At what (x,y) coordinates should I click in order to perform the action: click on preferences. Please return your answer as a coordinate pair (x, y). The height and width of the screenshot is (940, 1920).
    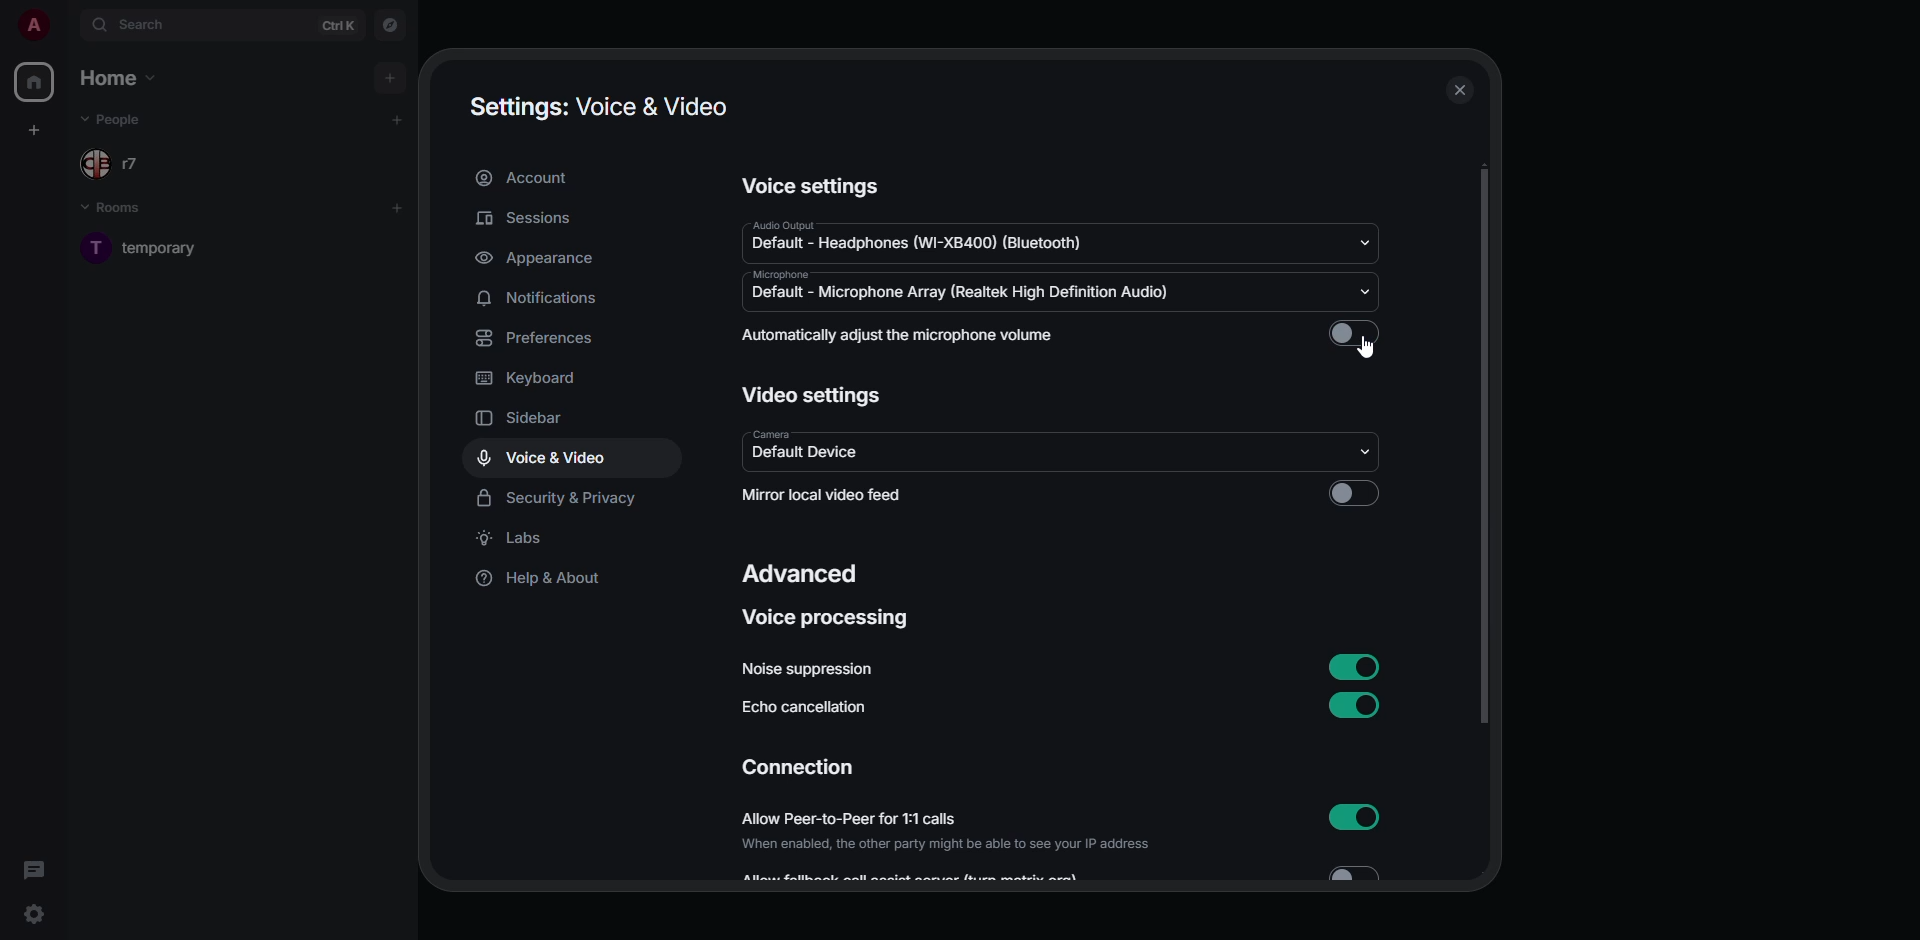
    Looking at the image, I should click on (547, 337).